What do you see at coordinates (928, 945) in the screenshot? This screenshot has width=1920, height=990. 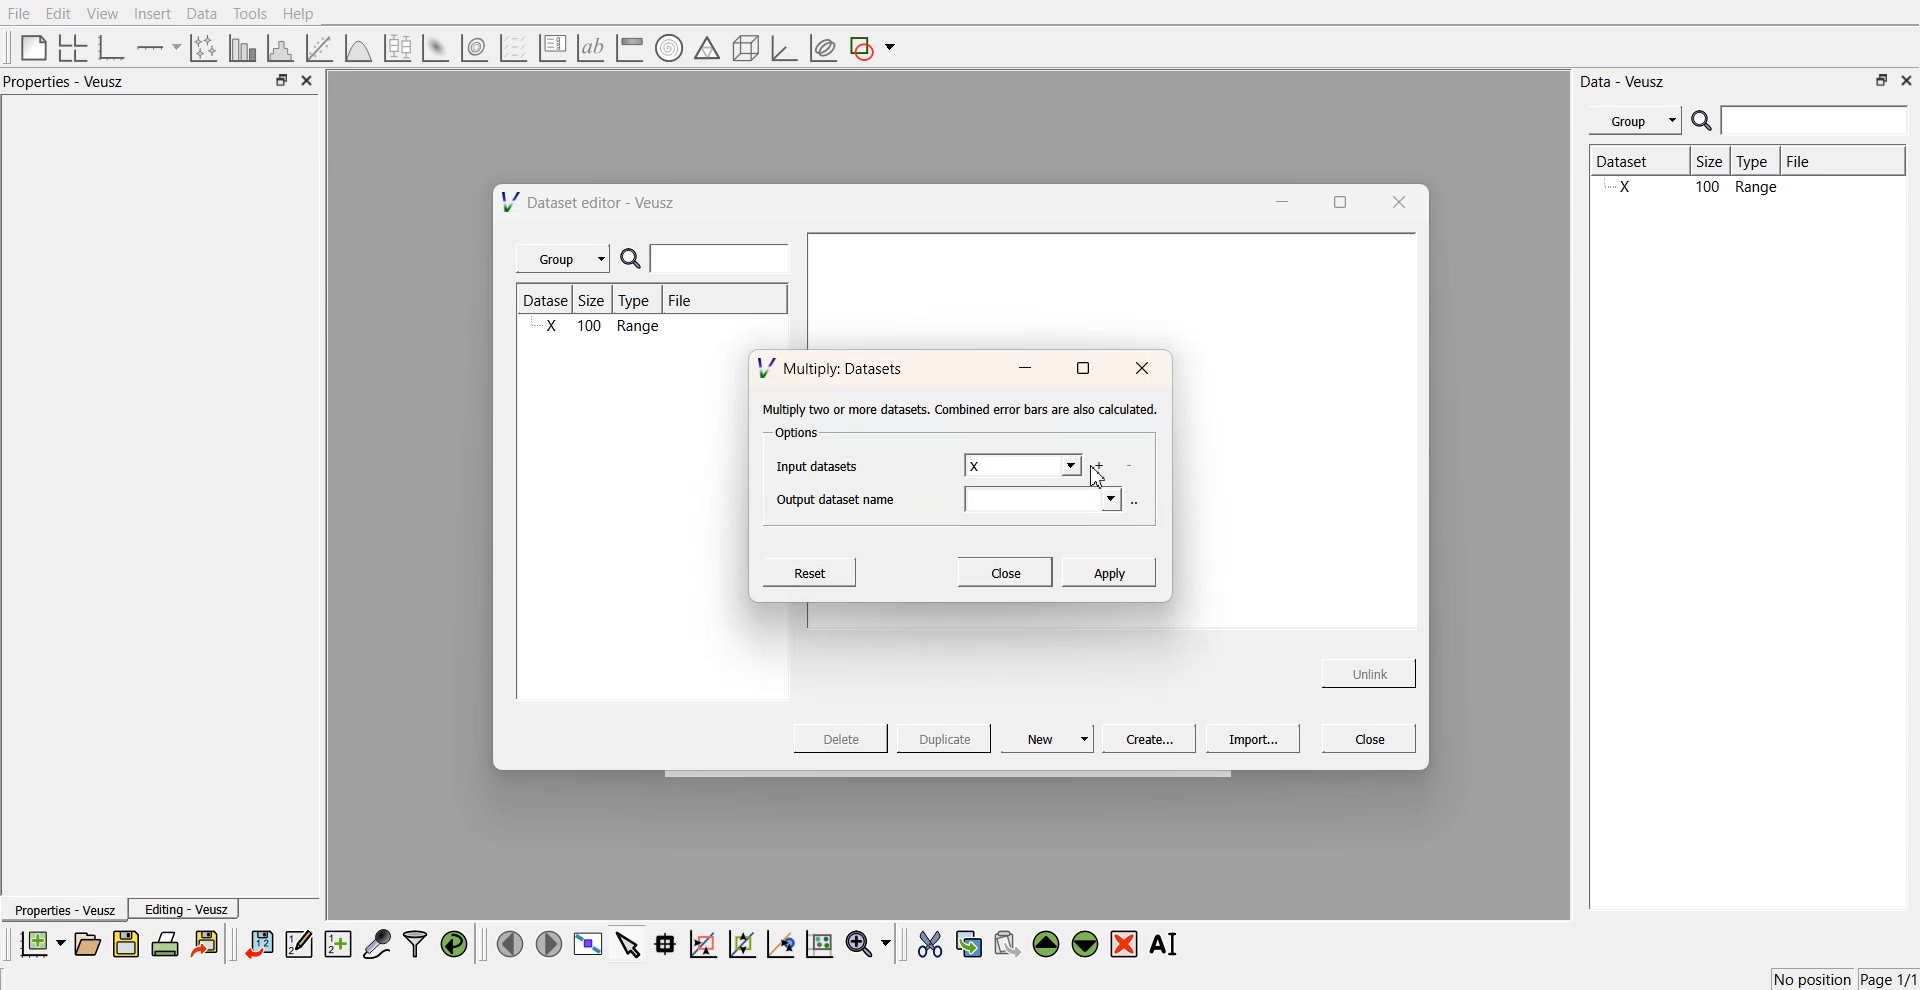 I see `cut the selected widgets` at bounding box center [928, 945].